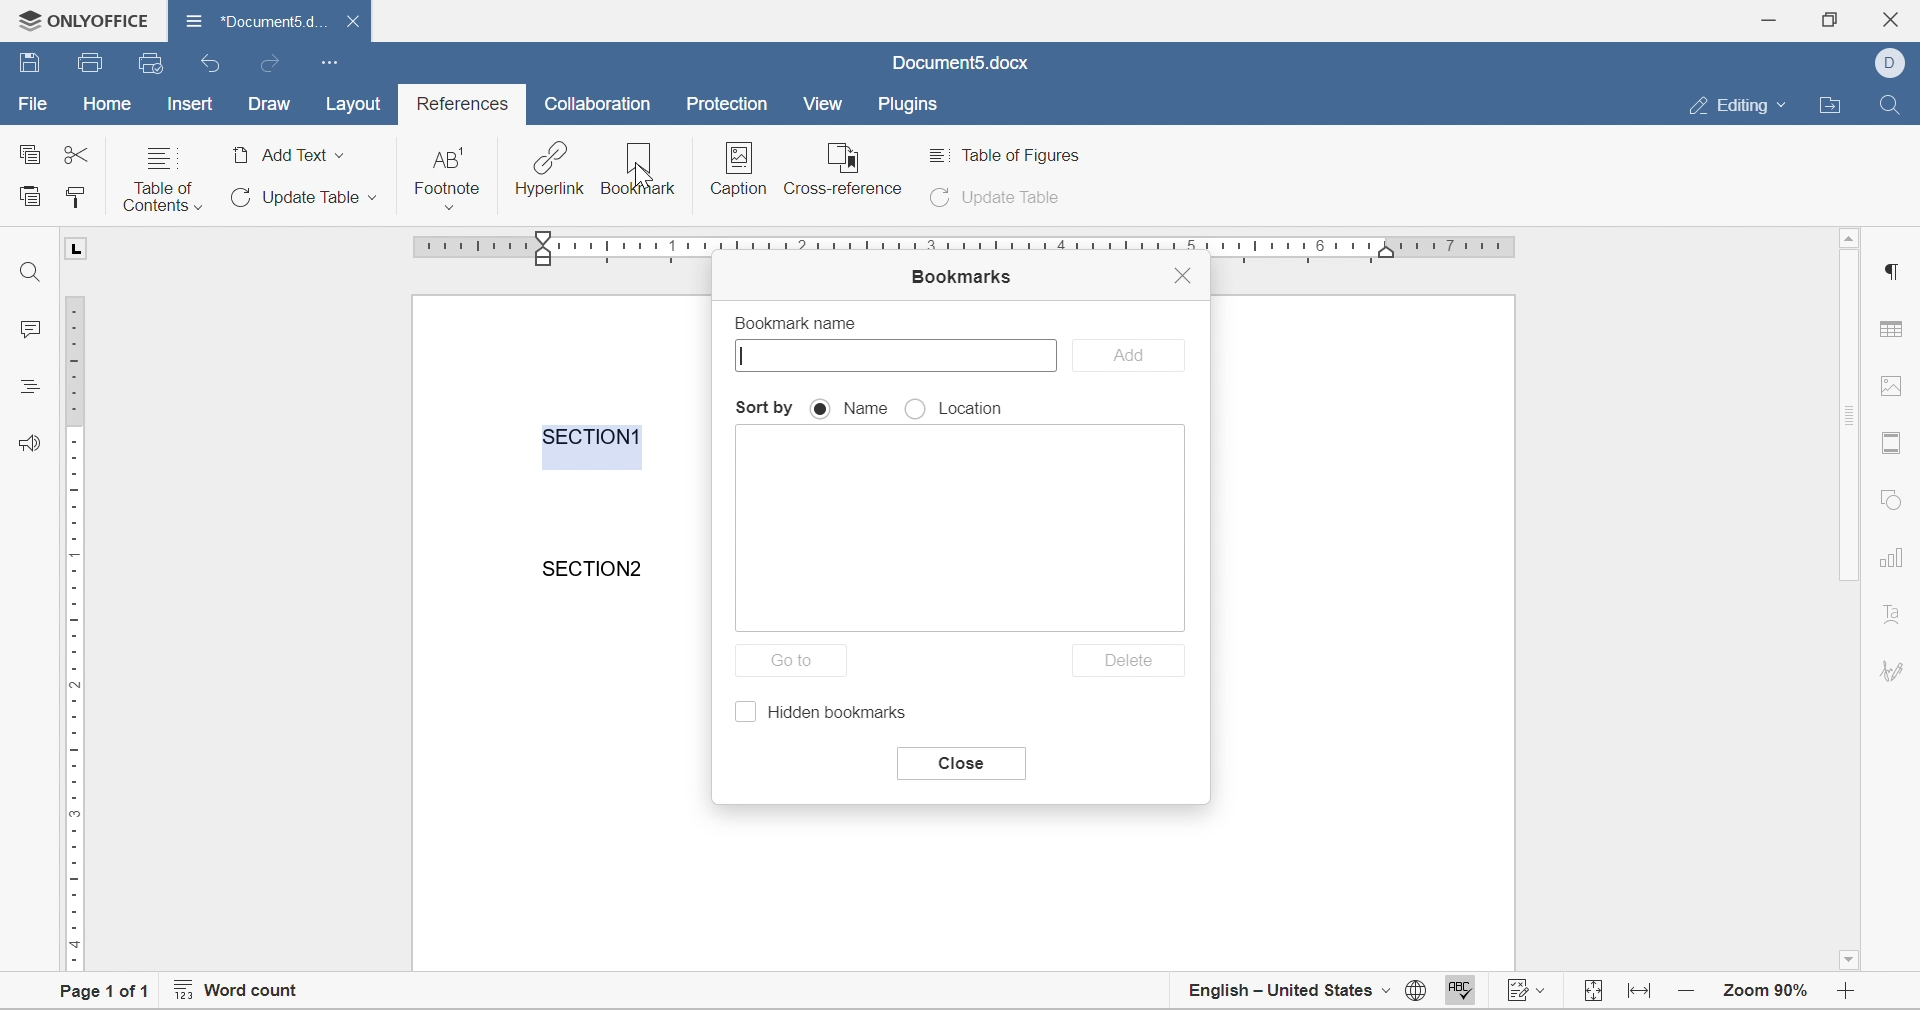  Describe the element at coordinates (269, 105) in the screenshot. I see `draw` at that location.